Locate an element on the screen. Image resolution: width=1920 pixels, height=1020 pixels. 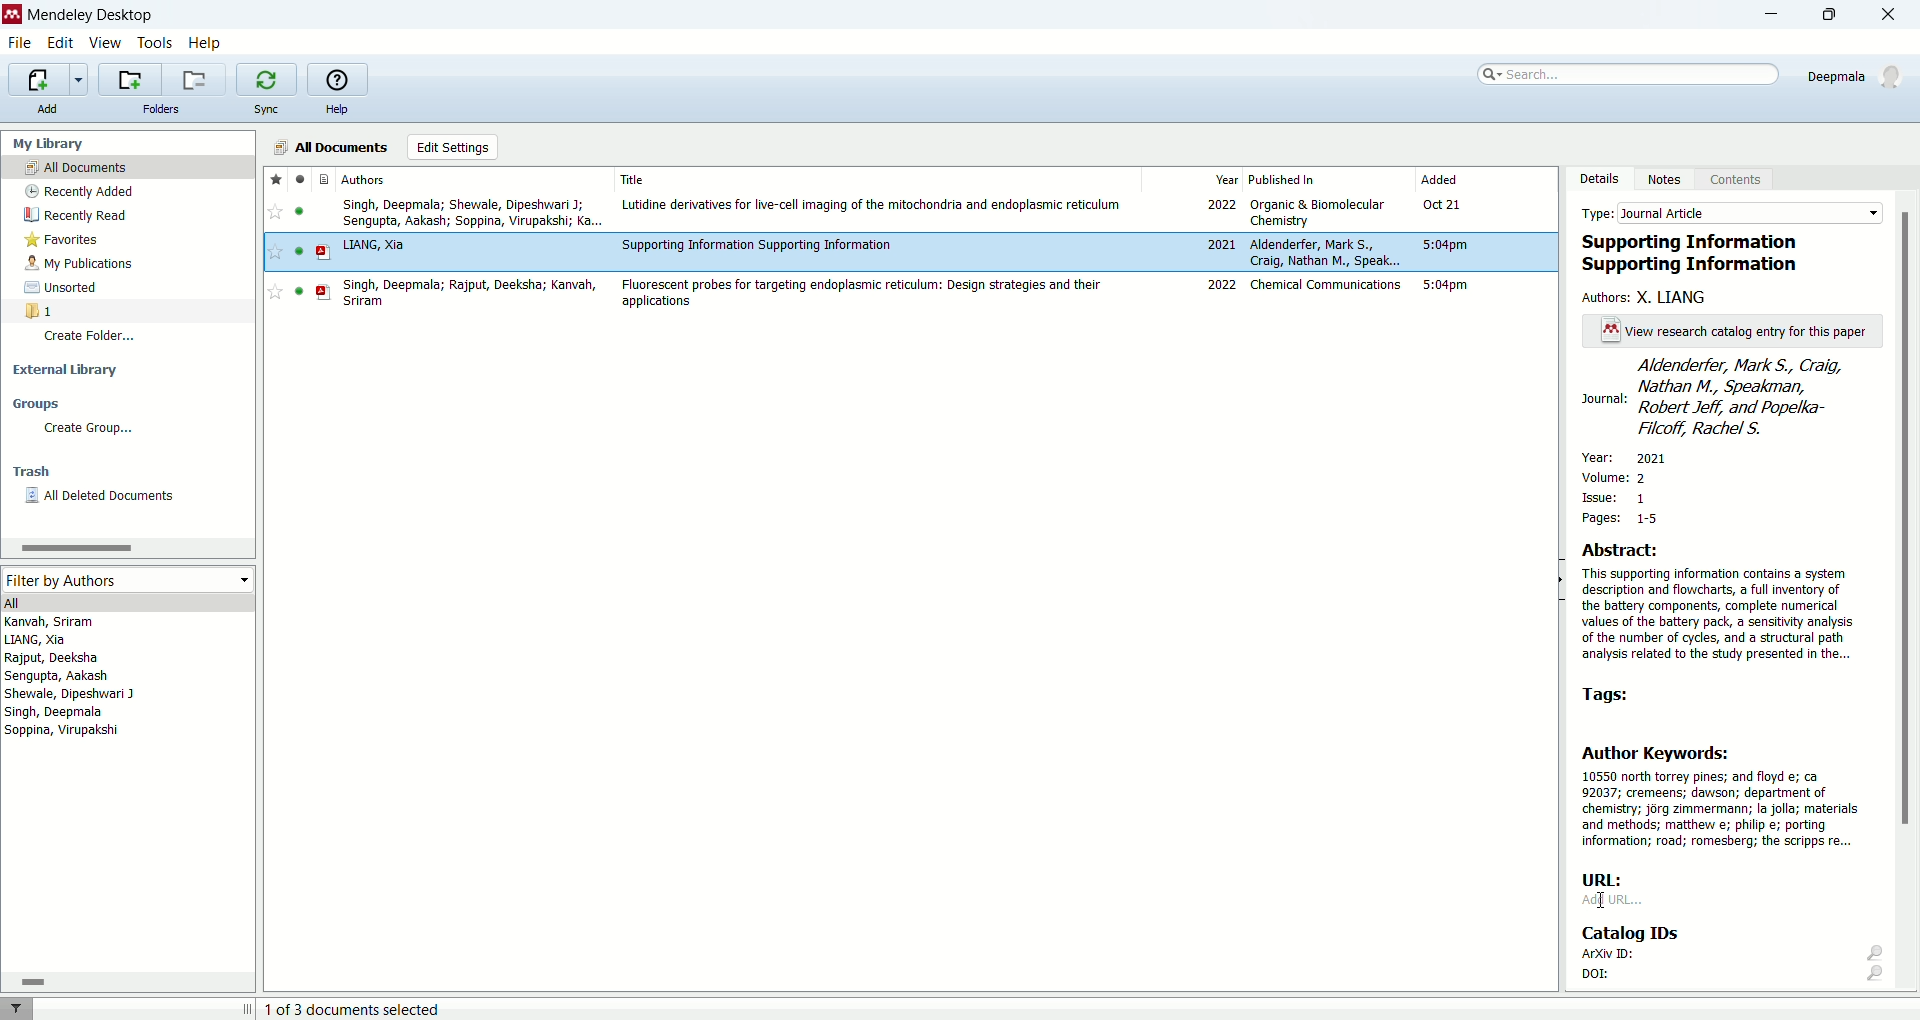
favorite is located at coordinates (274, 292).